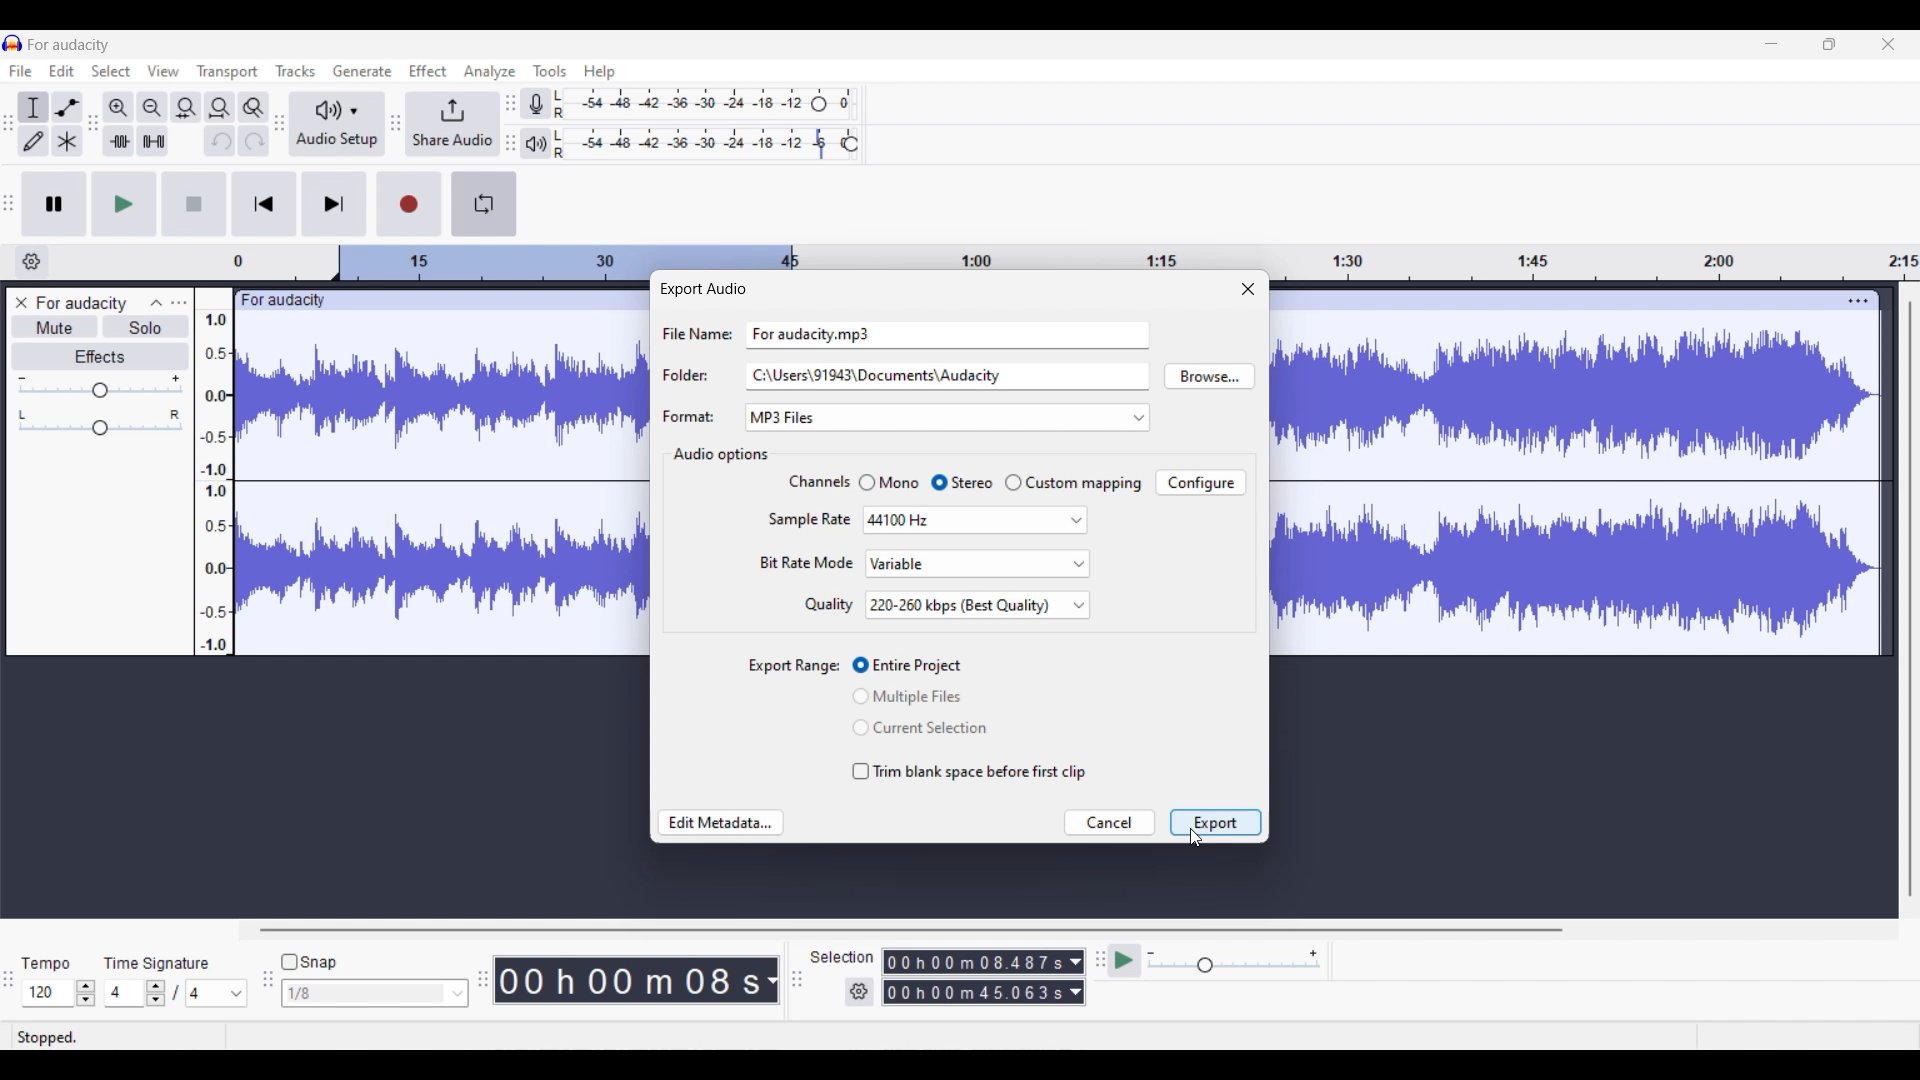  Describe the element at coordinates (970, 772) in the screenshot. I see `Toggle for trimming blank space ` at that location.